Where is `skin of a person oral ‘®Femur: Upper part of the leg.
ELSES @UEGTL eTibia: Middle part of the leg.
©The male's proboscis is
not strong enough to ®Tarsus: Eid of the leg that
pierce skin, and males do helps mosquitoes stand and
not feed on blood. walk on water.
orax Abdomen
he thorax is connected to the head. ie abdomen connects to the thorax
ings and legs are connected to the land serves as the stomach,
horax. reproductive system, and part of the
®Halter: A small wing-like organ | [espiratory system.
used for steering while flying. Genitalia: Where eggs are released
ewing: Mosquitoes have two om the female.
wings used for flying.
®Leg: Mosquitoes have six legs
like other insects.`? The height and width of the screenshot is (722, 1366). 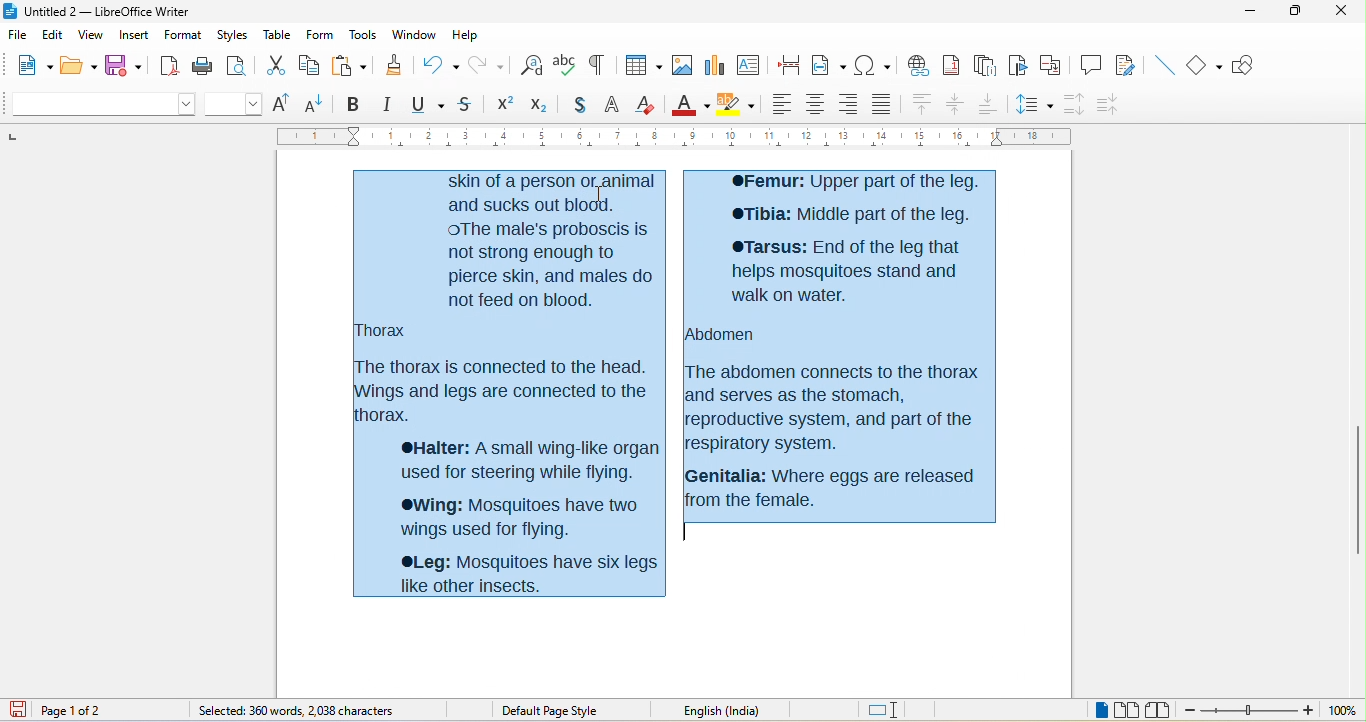
skin of a person oral ‘®Femur: Upper part of the leg.
ELSES @UEGTL eTibia: Middle part of the leg.
©The male's proboscis is
not strong enough to ®Tarsus: Eid of the leg that
pierce skin, and males do helps mosquitoes stand and
not feed on blood. walk on water.
orax Abdomen
he thorax is connected to the head. ie abdomen connects to the thorax
ings and legs are connected to the land serves as the stomach,
horax. reproductive system, and part of the
®Halter: A small wing-like organ | [espiratory system.
used for steering while flying. Genitalia: Where eggs are released
ewing: Mosquitoes have two om the female.
wings used for flying.
®Leg: Mosquitoes have six legs
like other insects. is located at coordinates (677, 383).